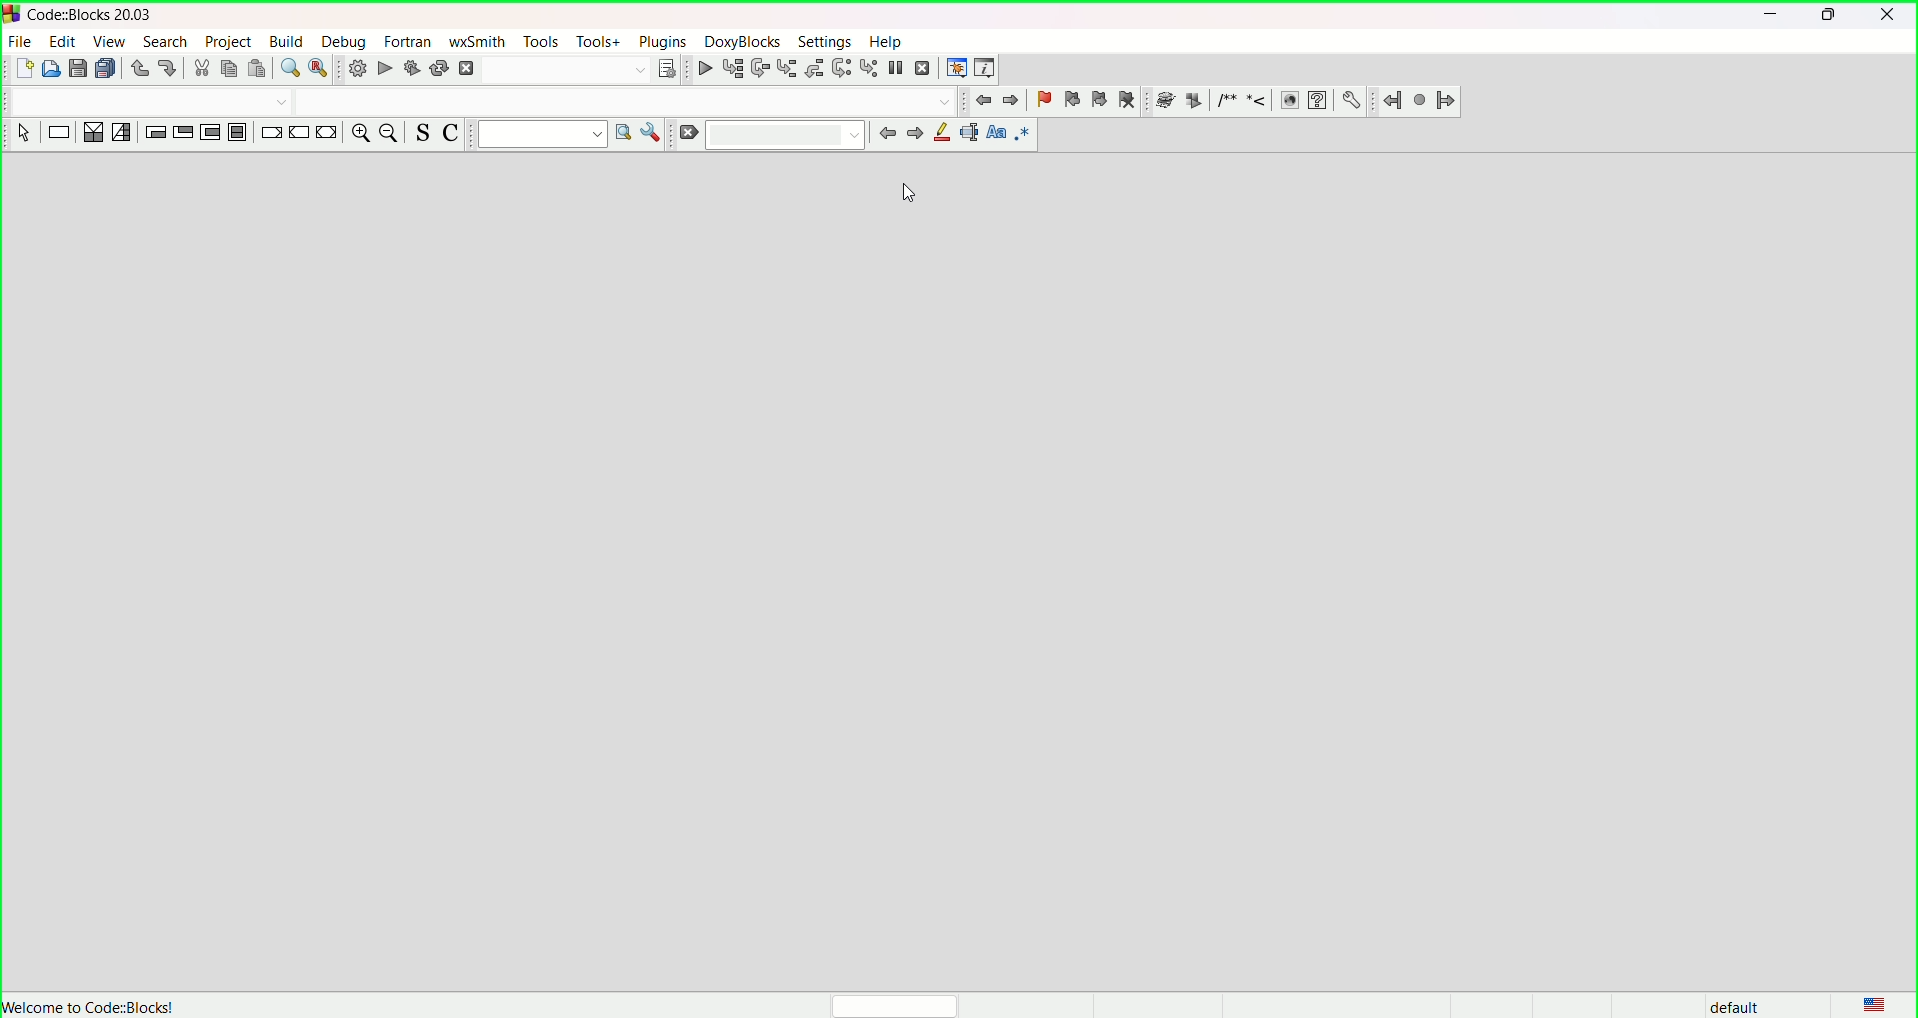 The width and height of the screenshot is (1918, 1018). What do you see at coordinates (478, 102) in the screenshot?
I see `Code completion compiler` at bounding box center [478, 102].